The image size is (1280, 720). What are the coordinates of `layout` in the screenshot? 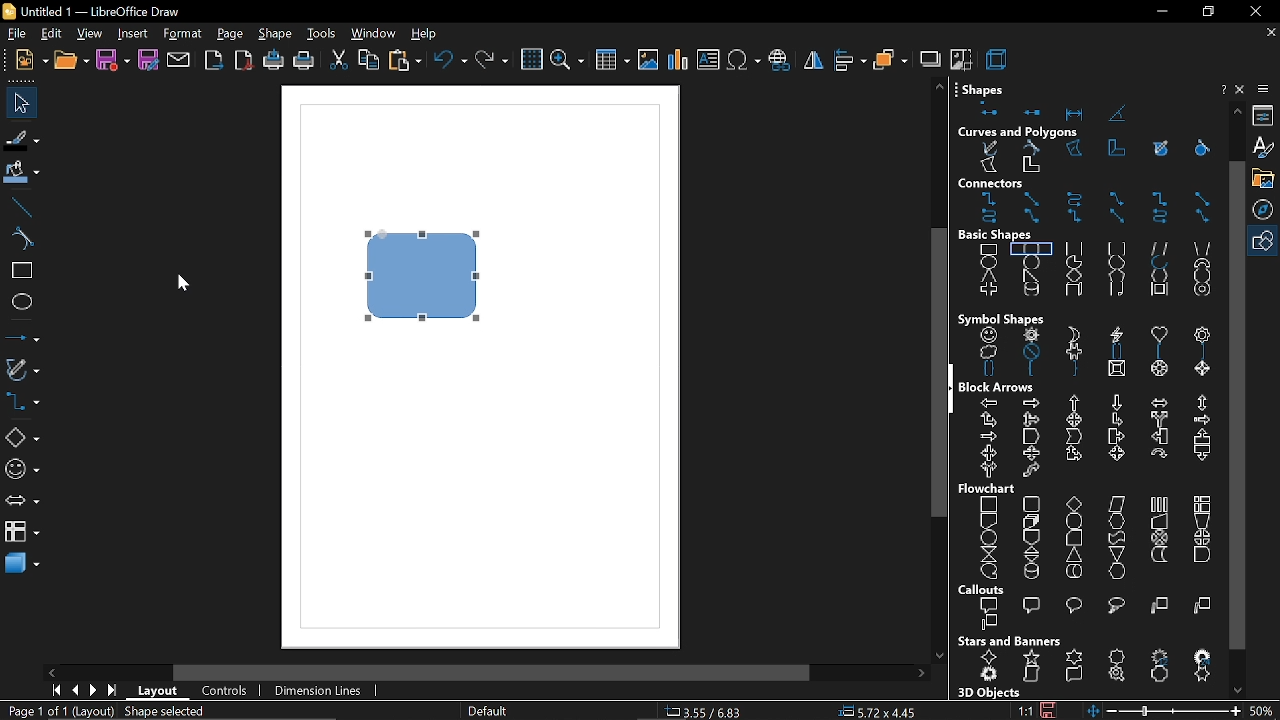 It's located at (160, 694).